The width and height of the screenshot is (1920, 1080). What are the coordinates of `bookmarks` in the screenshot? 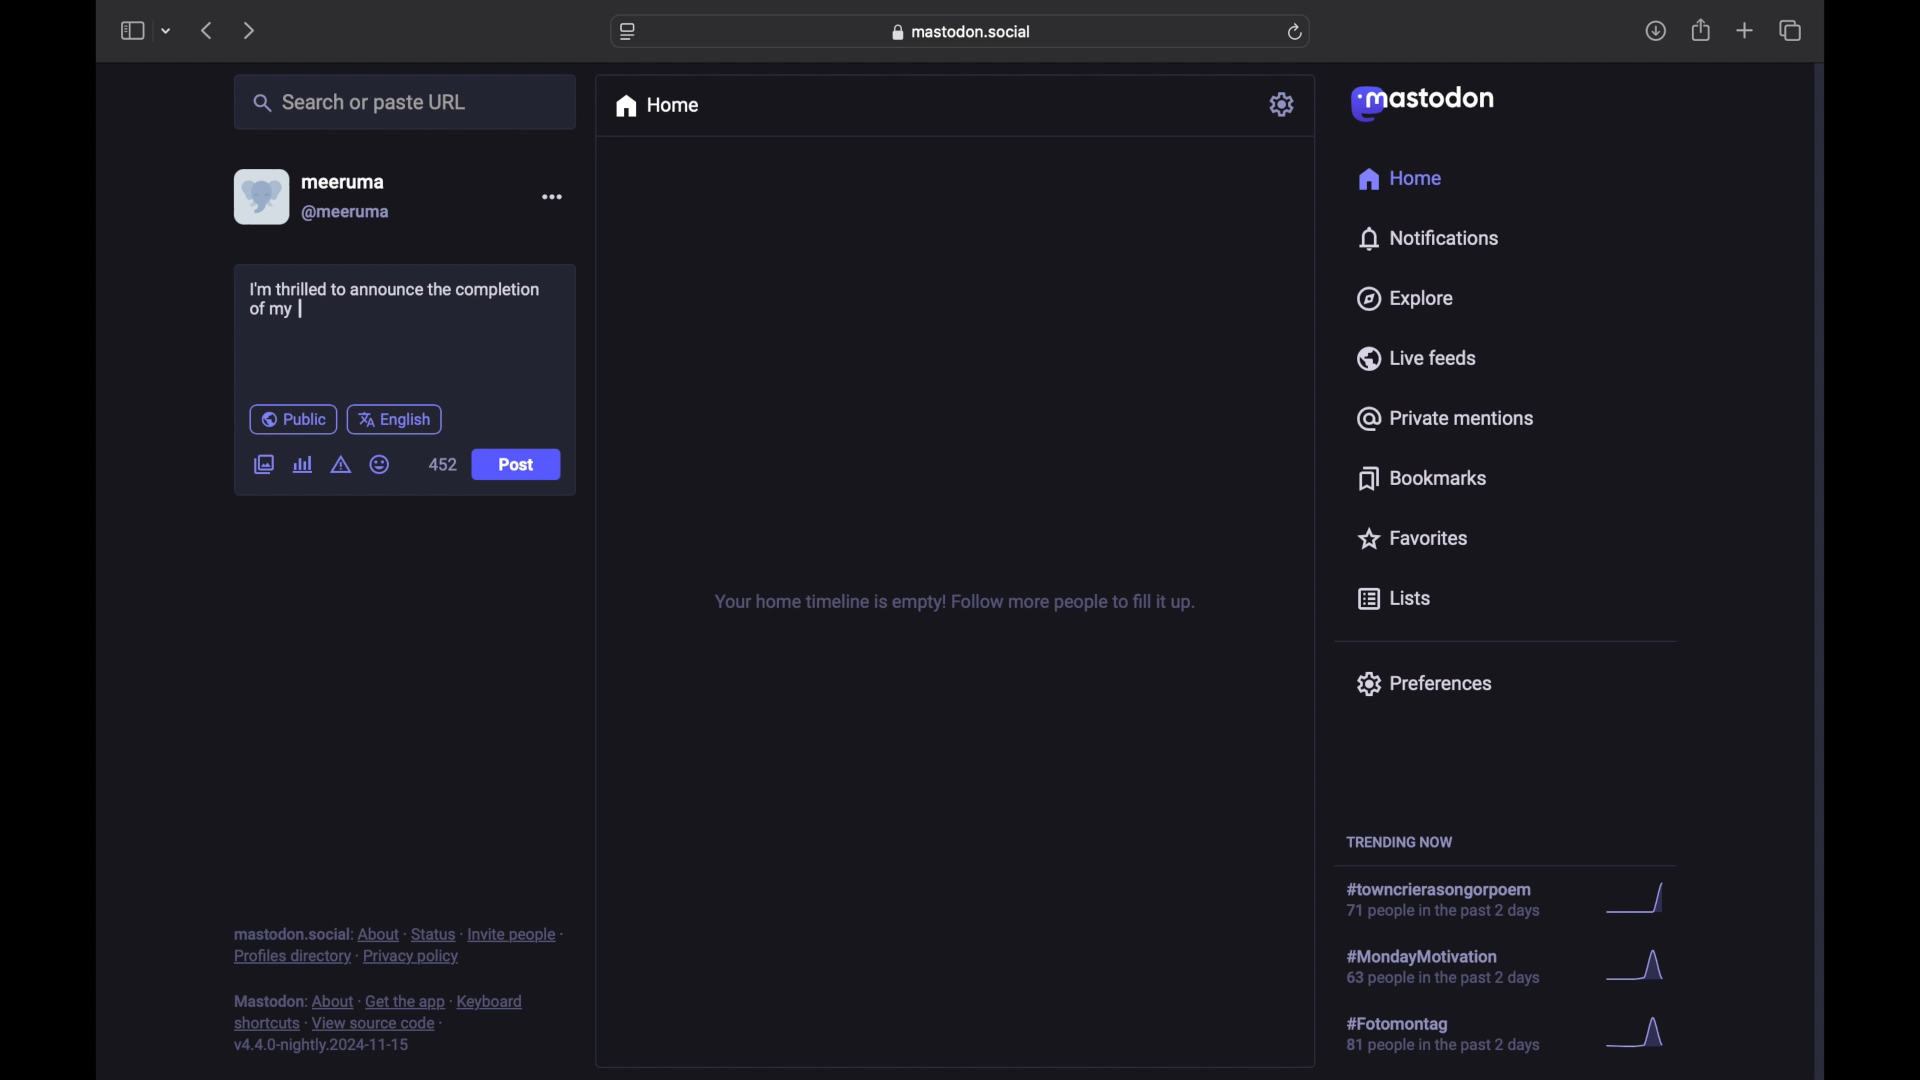 It's located at (1426, 478).